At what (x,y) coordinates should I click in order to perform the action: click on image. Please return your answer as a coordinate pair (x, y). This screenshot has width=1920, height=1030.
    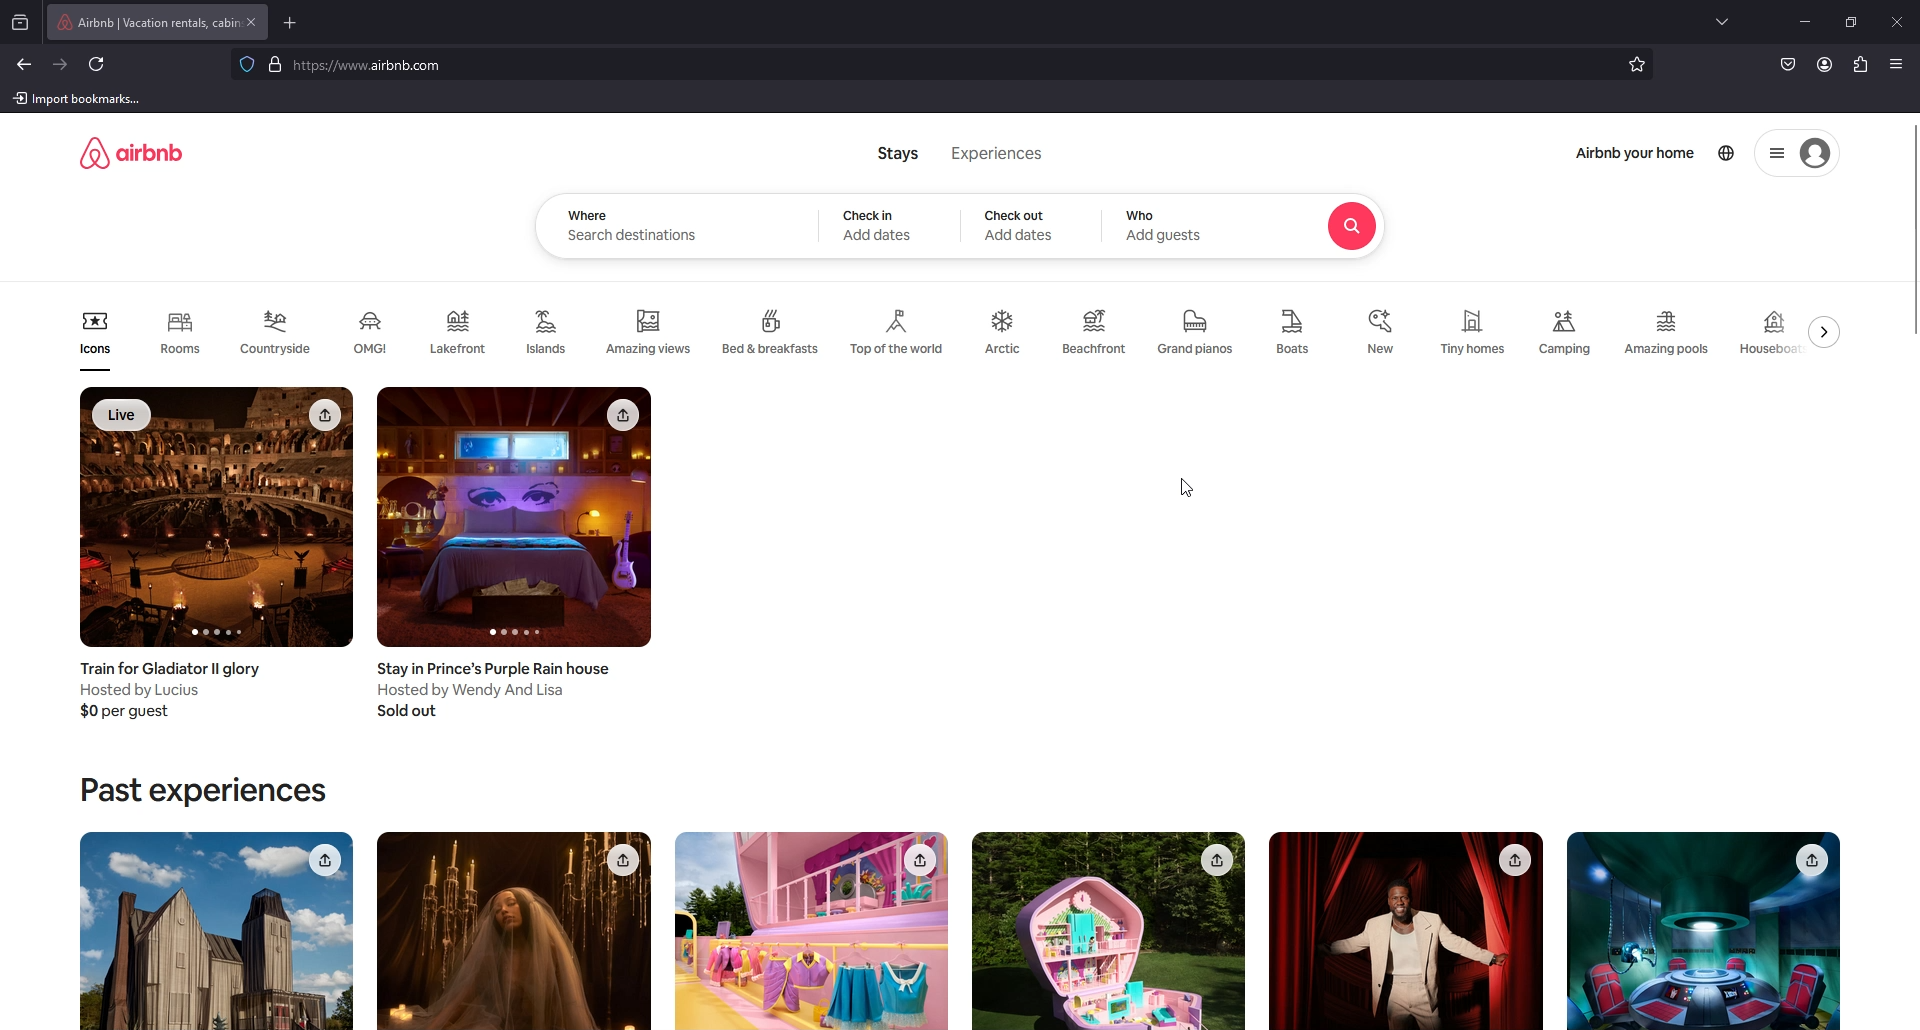
    Looking at the image, I should click on (1404, 931).